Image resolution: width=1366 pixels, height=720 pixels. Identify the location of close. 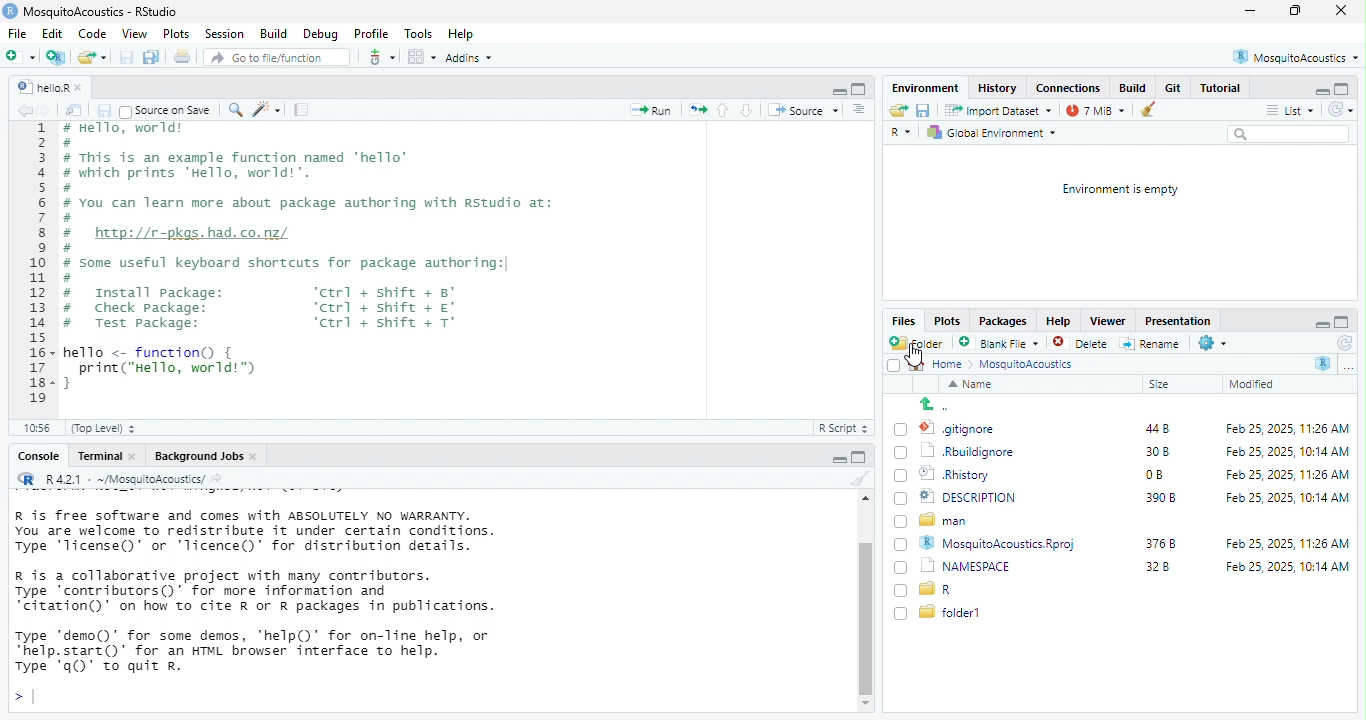
(1338, 11).